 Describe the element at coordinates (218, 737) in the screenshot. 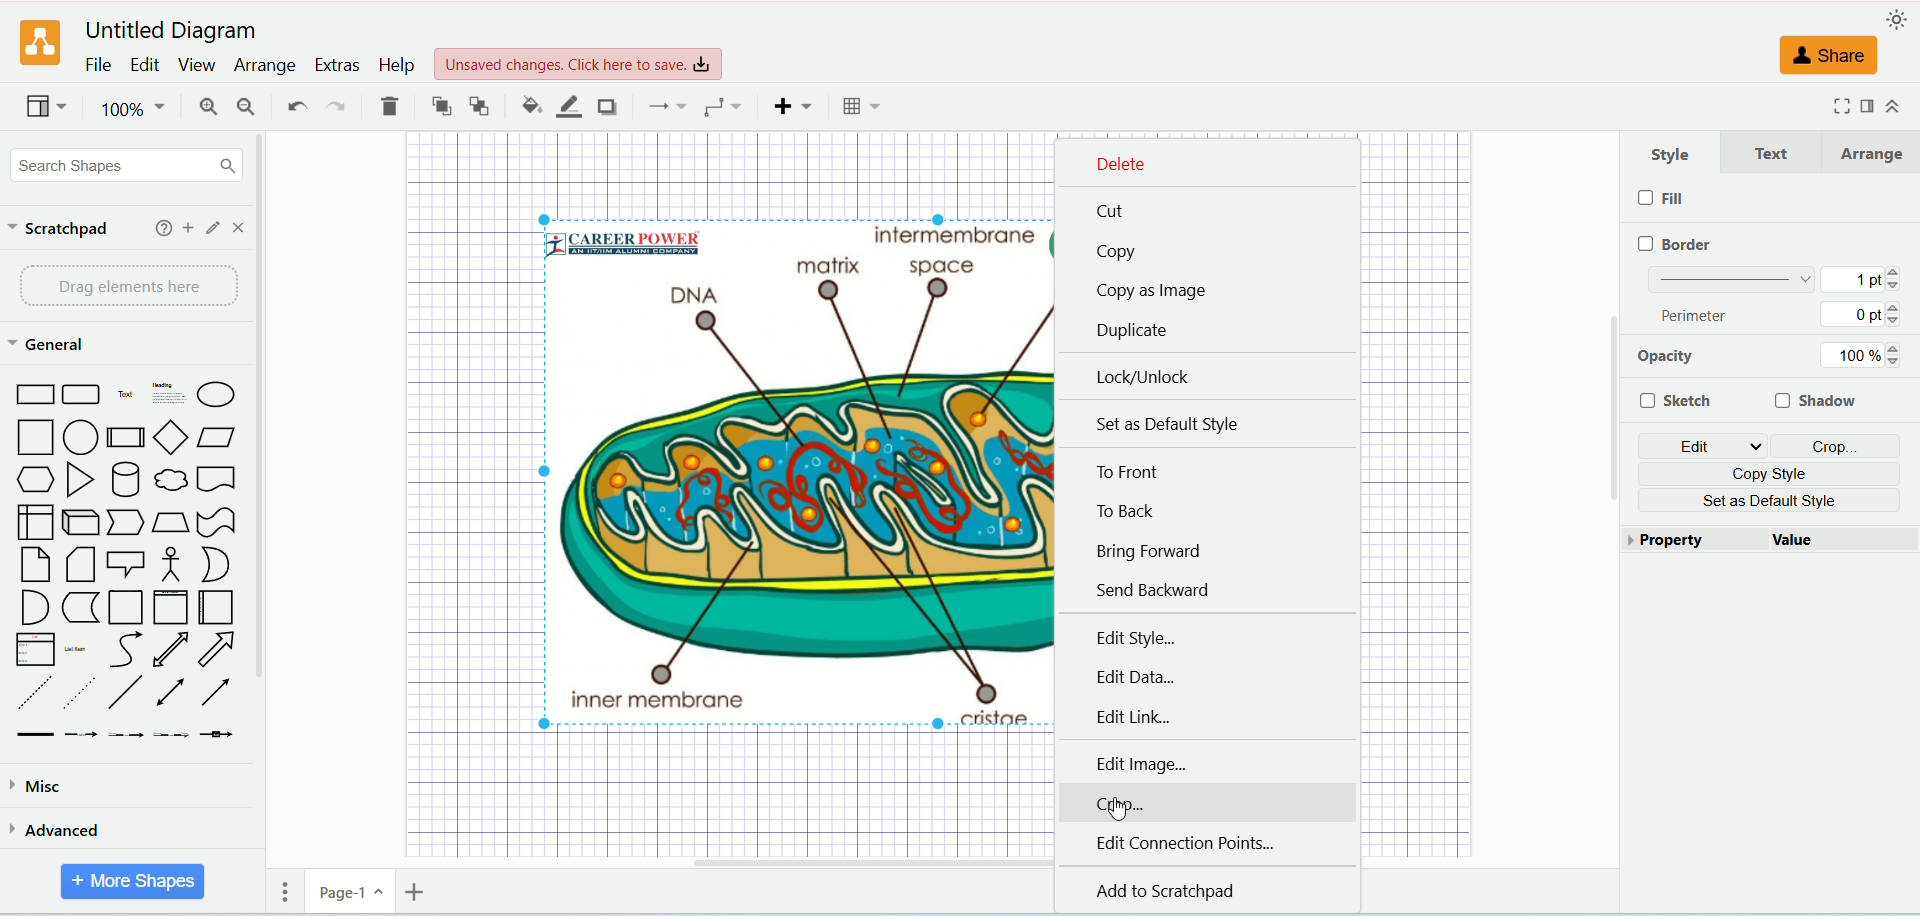

I see `Connector with Icon Symbol` at that location.